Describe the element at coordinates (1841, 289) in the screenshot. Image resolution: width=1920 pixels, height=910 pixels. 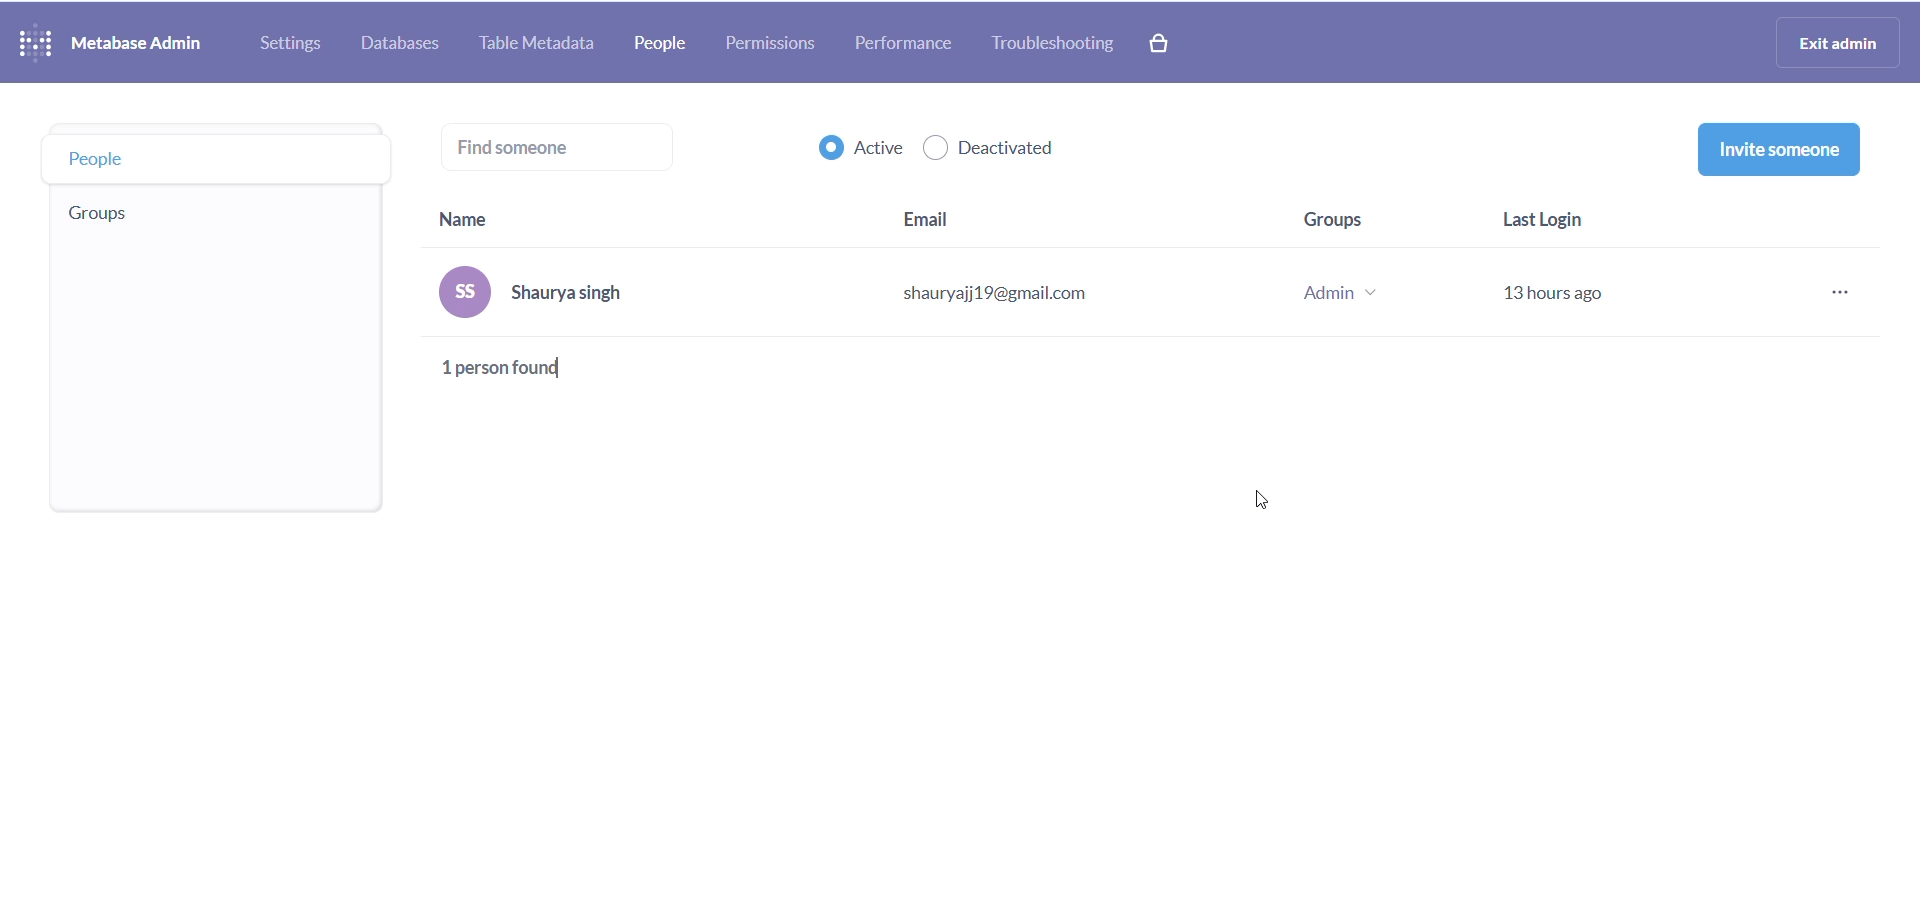
I see `more options` at that location.